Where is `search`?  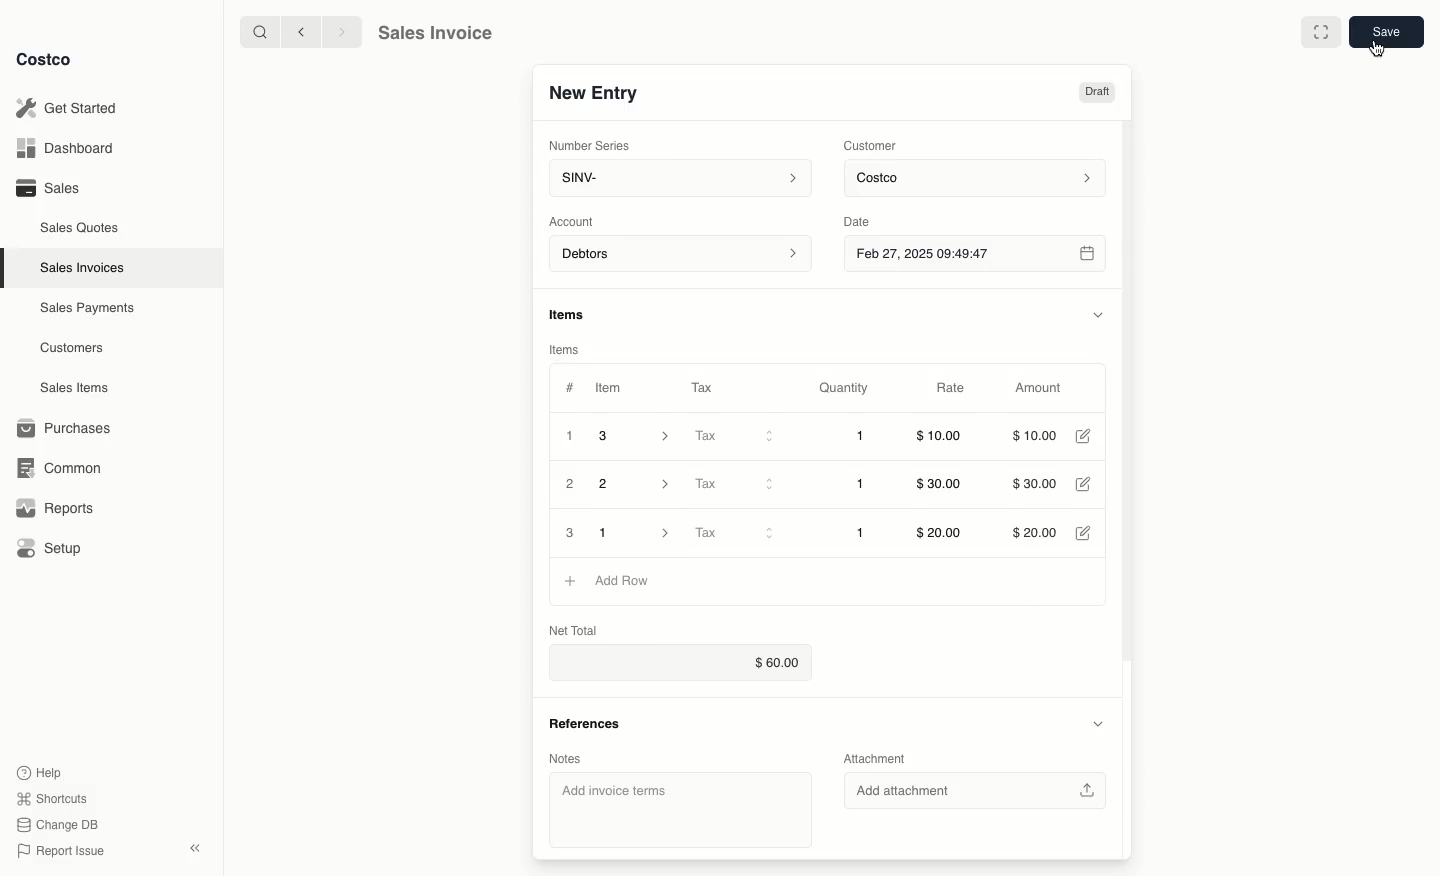
search is located at coordinates (256, 31).